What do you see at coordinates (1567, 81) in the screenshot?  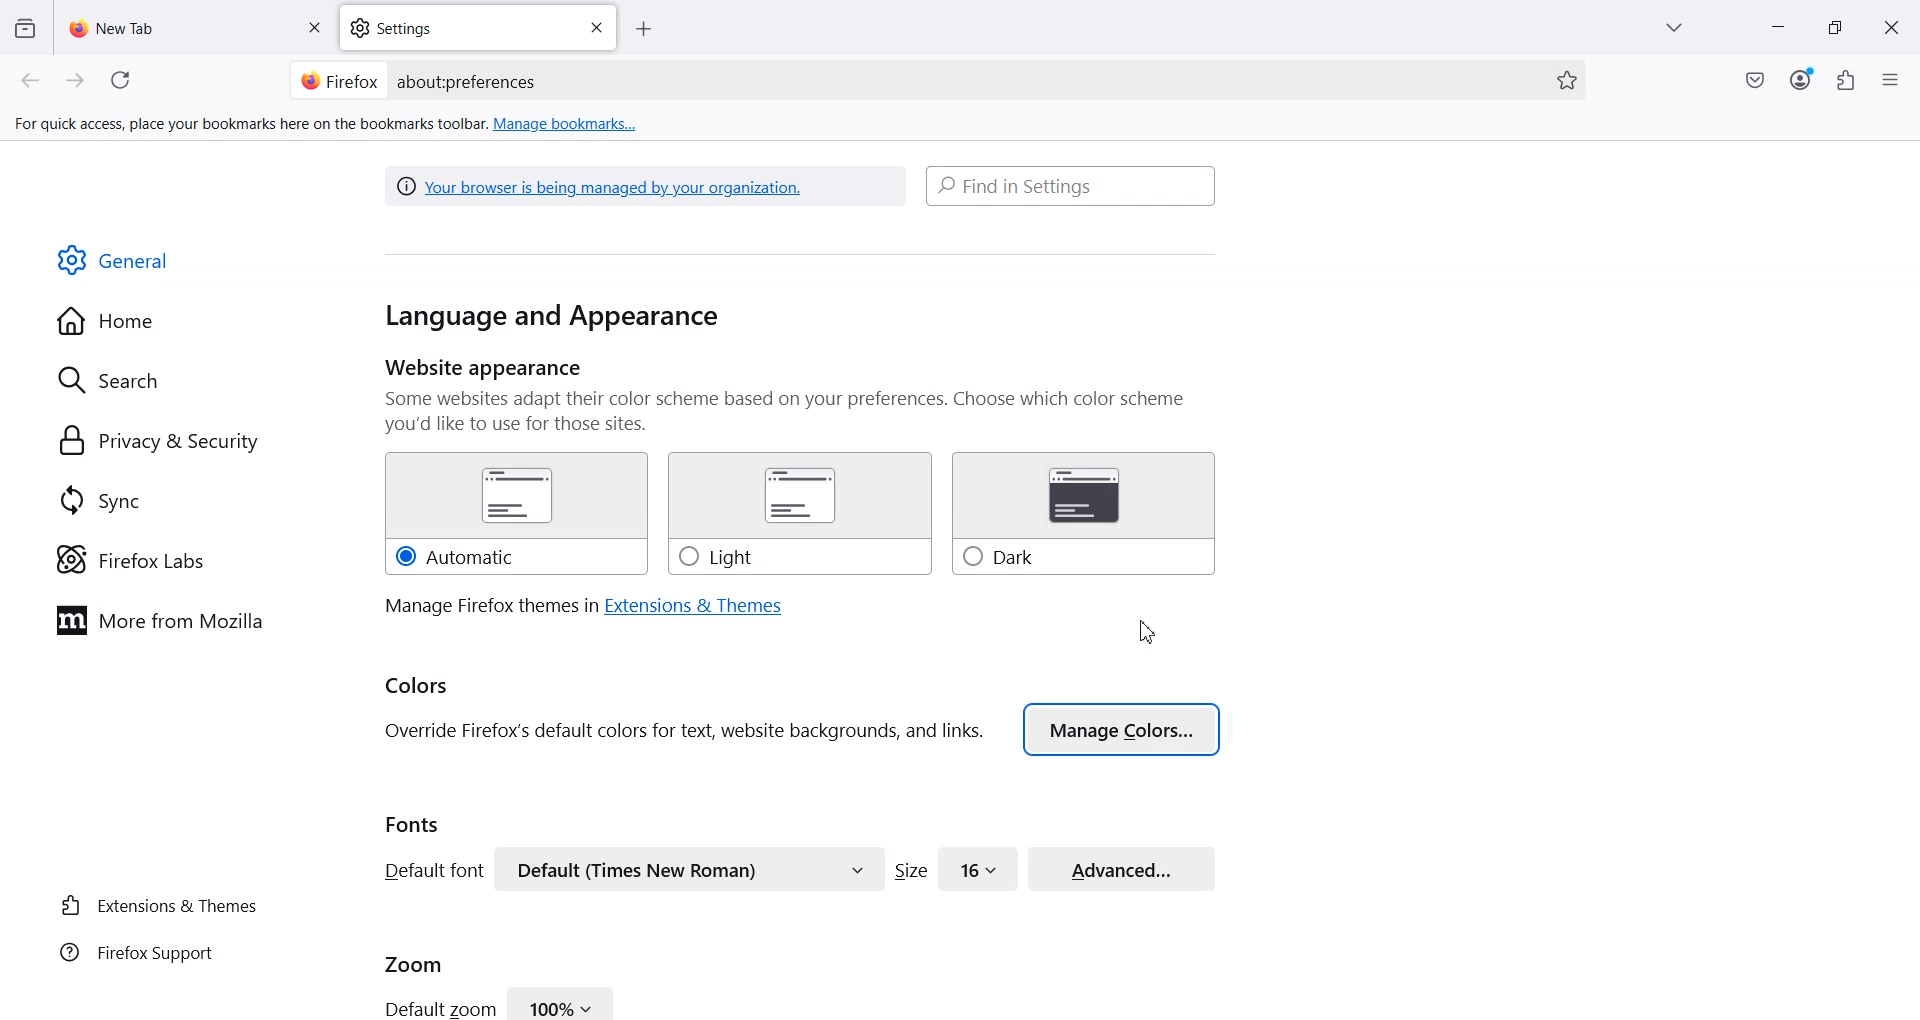 I see `Starred` at bounding box center [1567, 81].